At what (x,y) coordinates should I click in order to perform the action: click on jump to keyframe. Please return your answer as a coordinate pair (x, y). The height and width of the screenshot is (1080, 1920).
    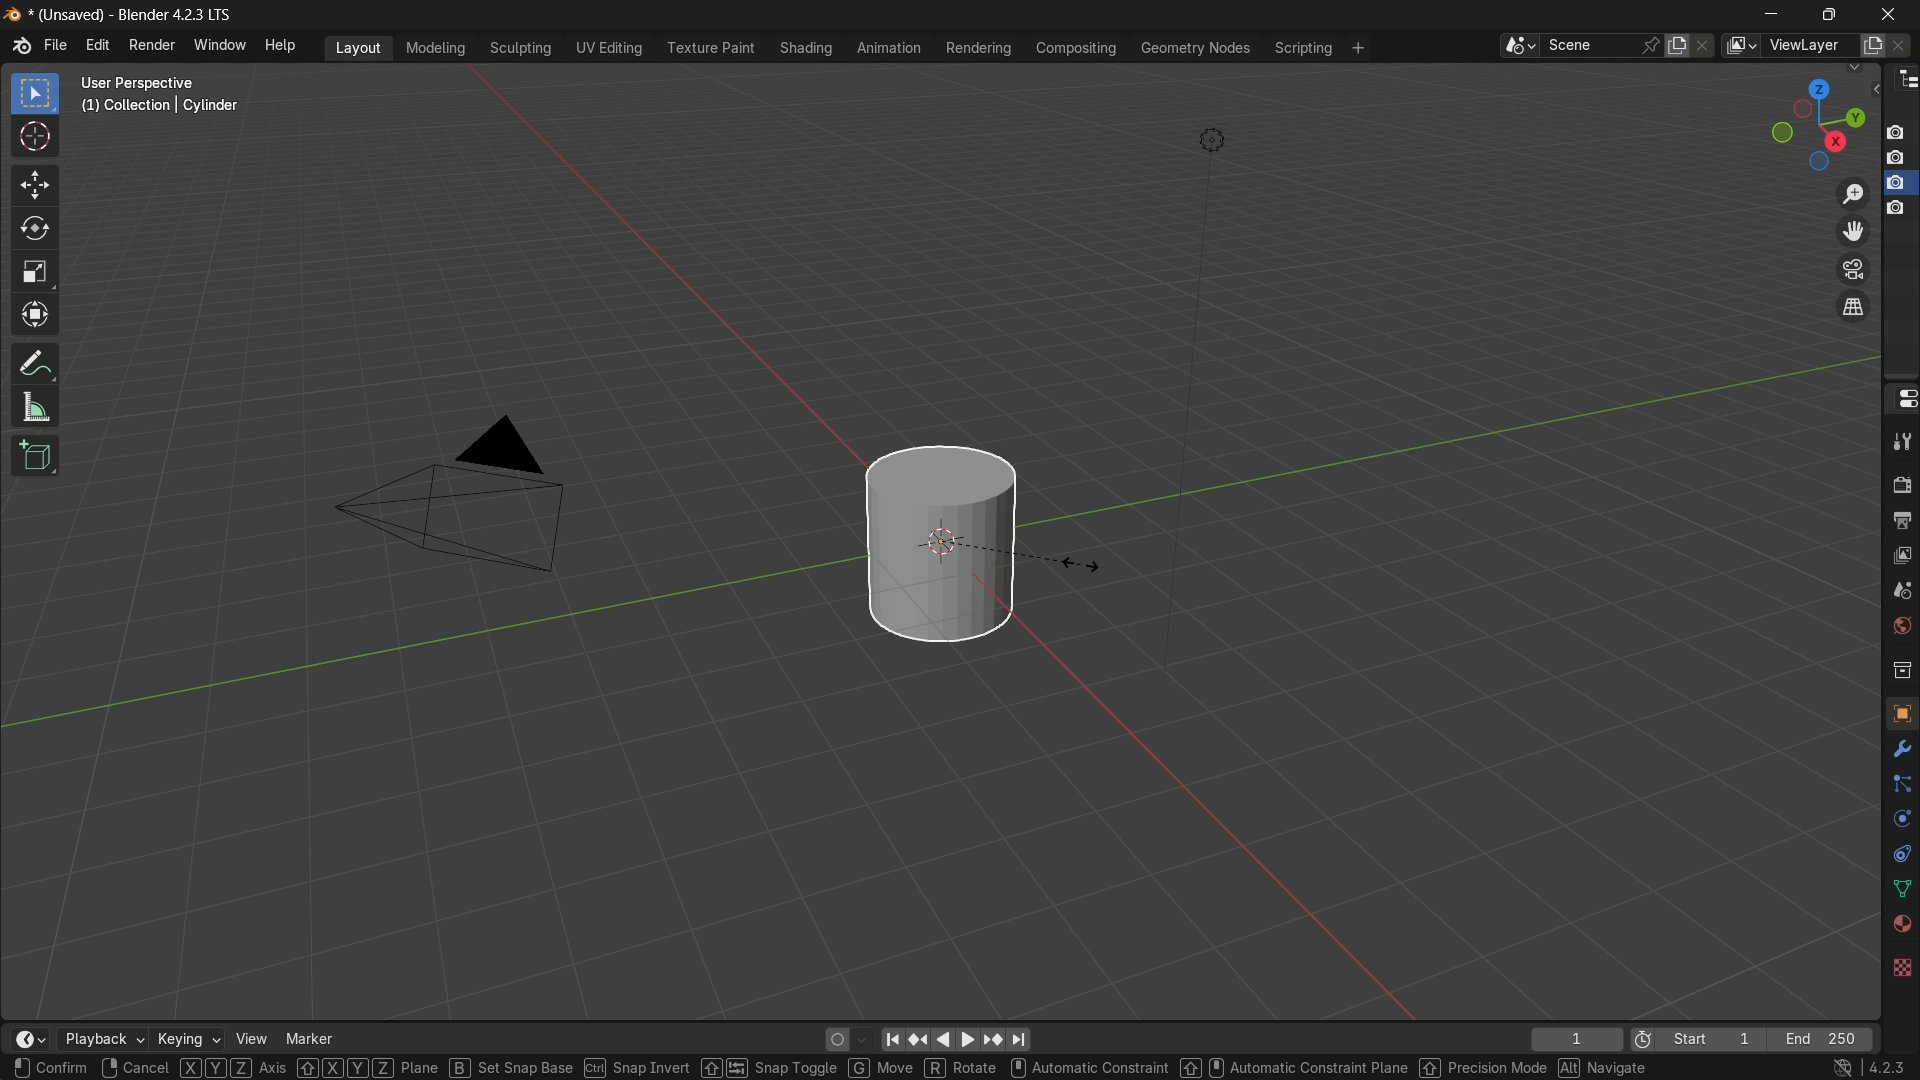
    Looking at the image, I should click on (917, 1039).